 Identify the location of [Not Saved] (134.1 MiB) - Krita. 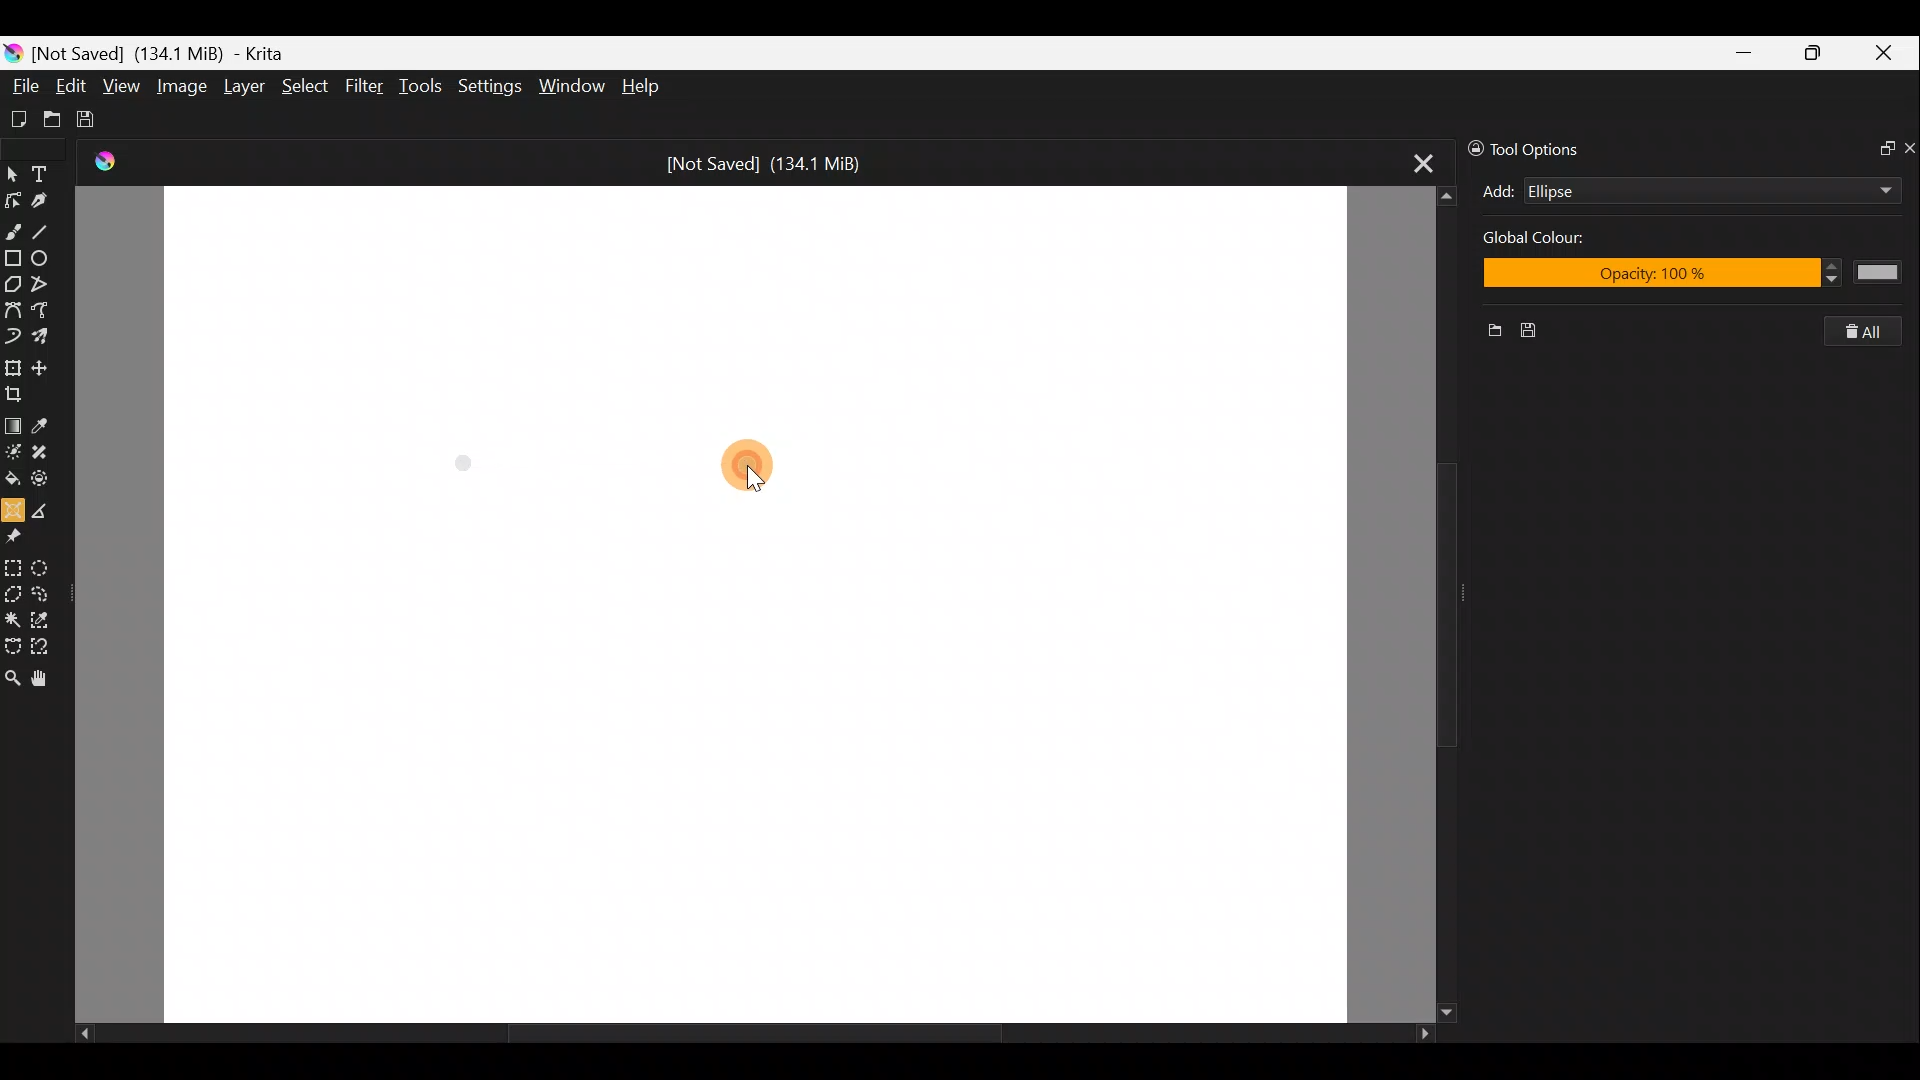
(174, 54).